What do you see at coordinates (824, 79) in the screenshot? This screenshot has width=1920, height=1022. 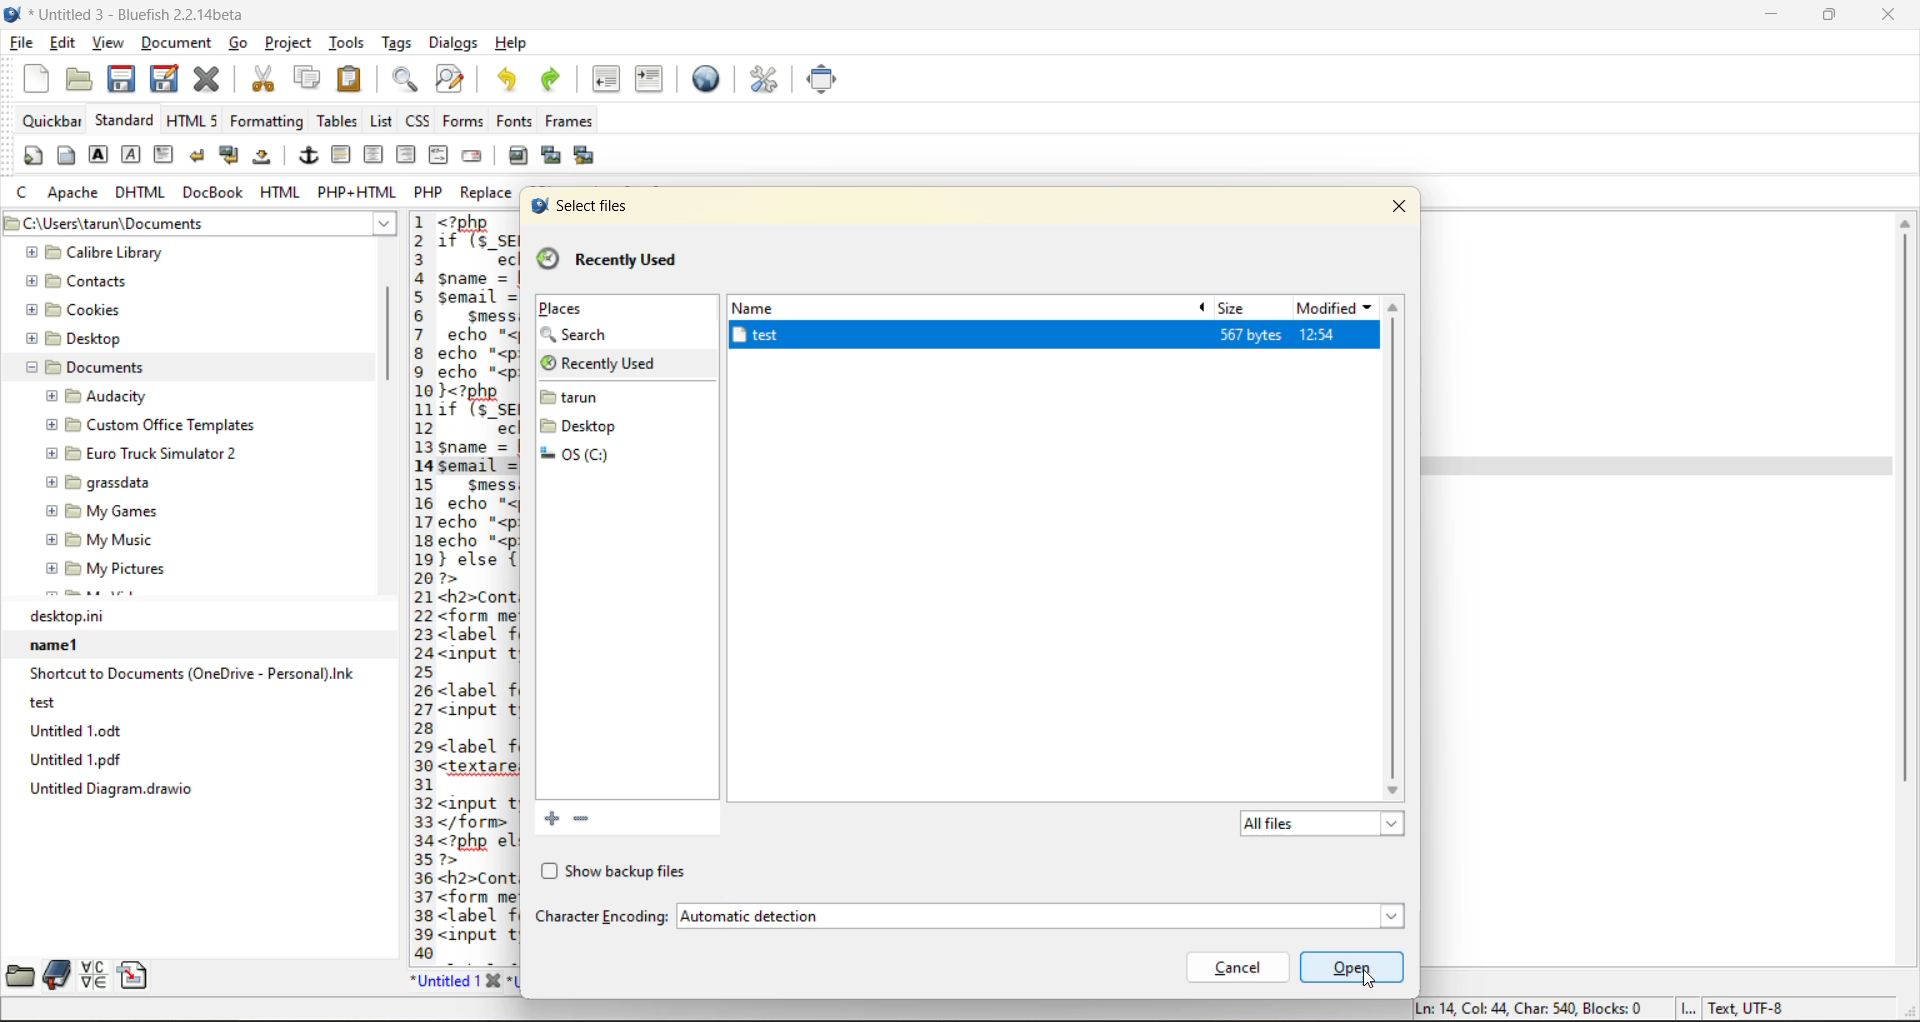 I see `full screen` at bounding box center [824, 79].